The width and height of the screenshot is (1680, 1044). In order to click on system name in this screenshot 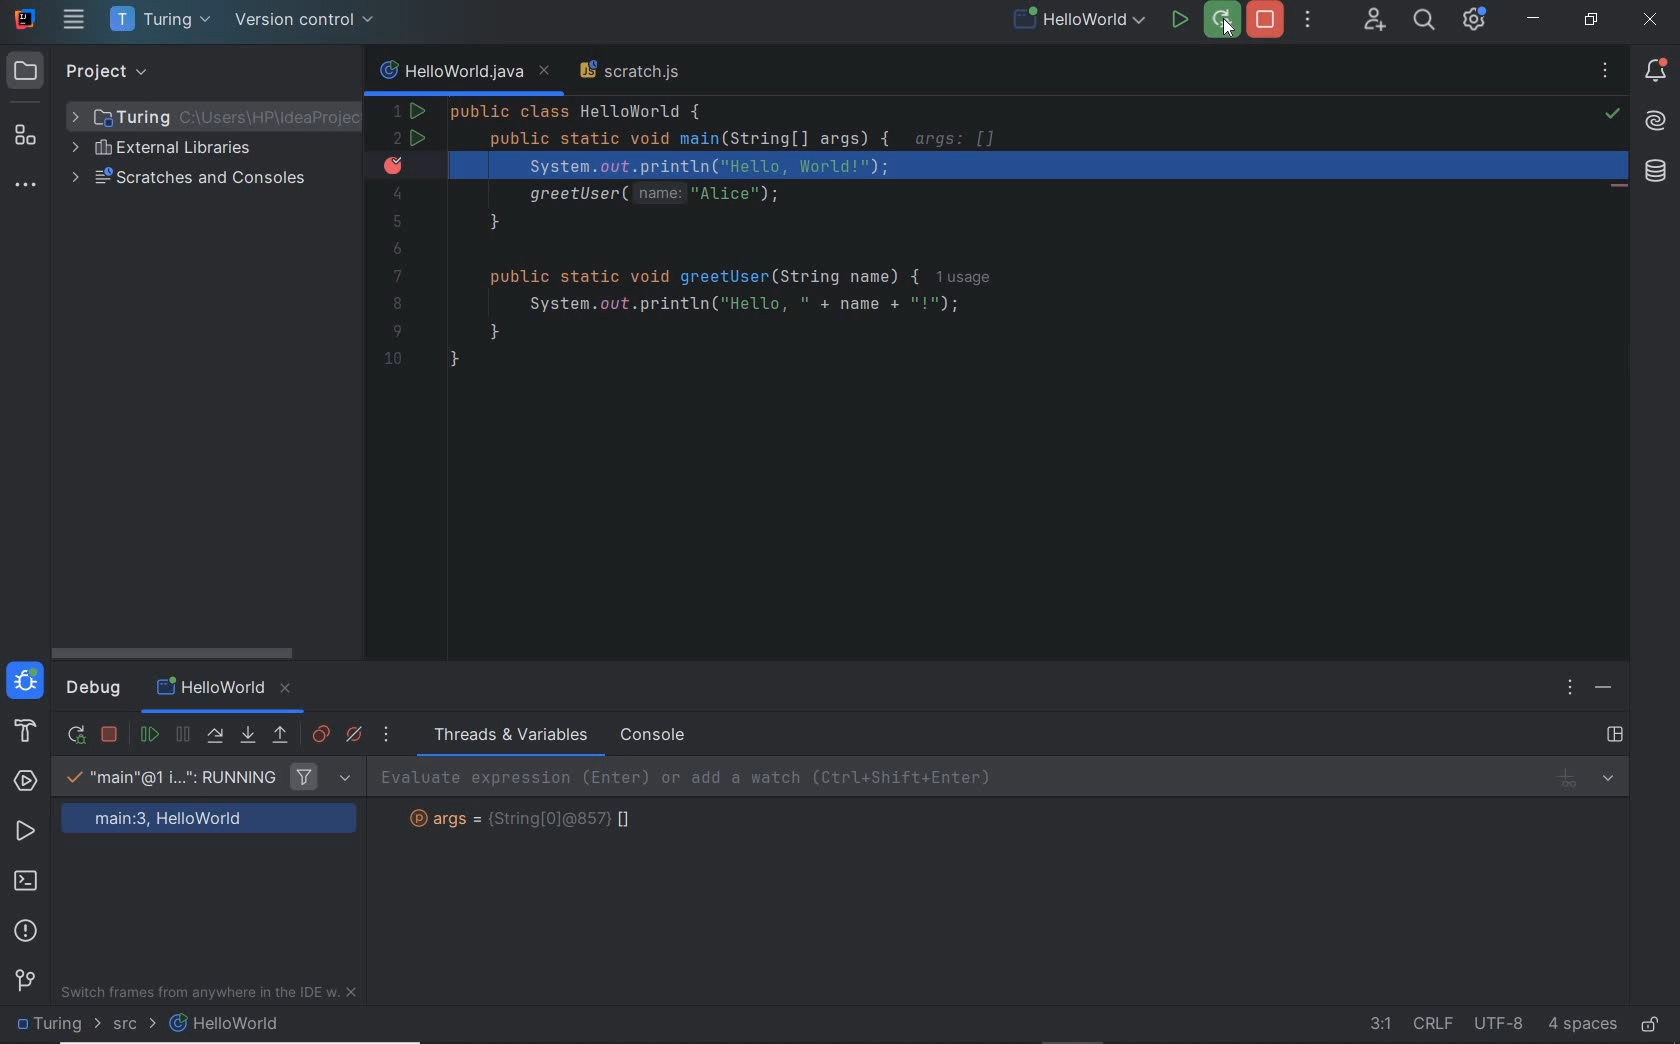, I will do `click(25, 19)`.